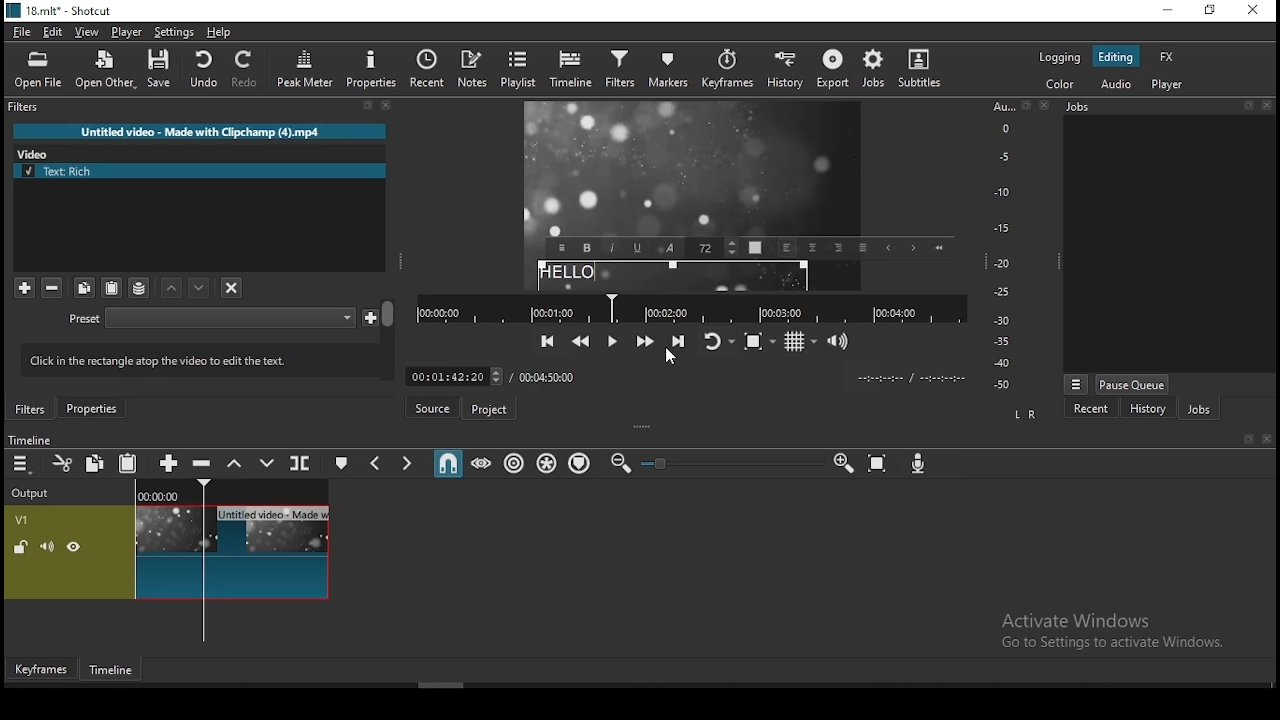 The width and height of the screenshot is (1280, 720). Describe the element at coordinates (38, 152) in the screenshot. I see `Video` at that location.